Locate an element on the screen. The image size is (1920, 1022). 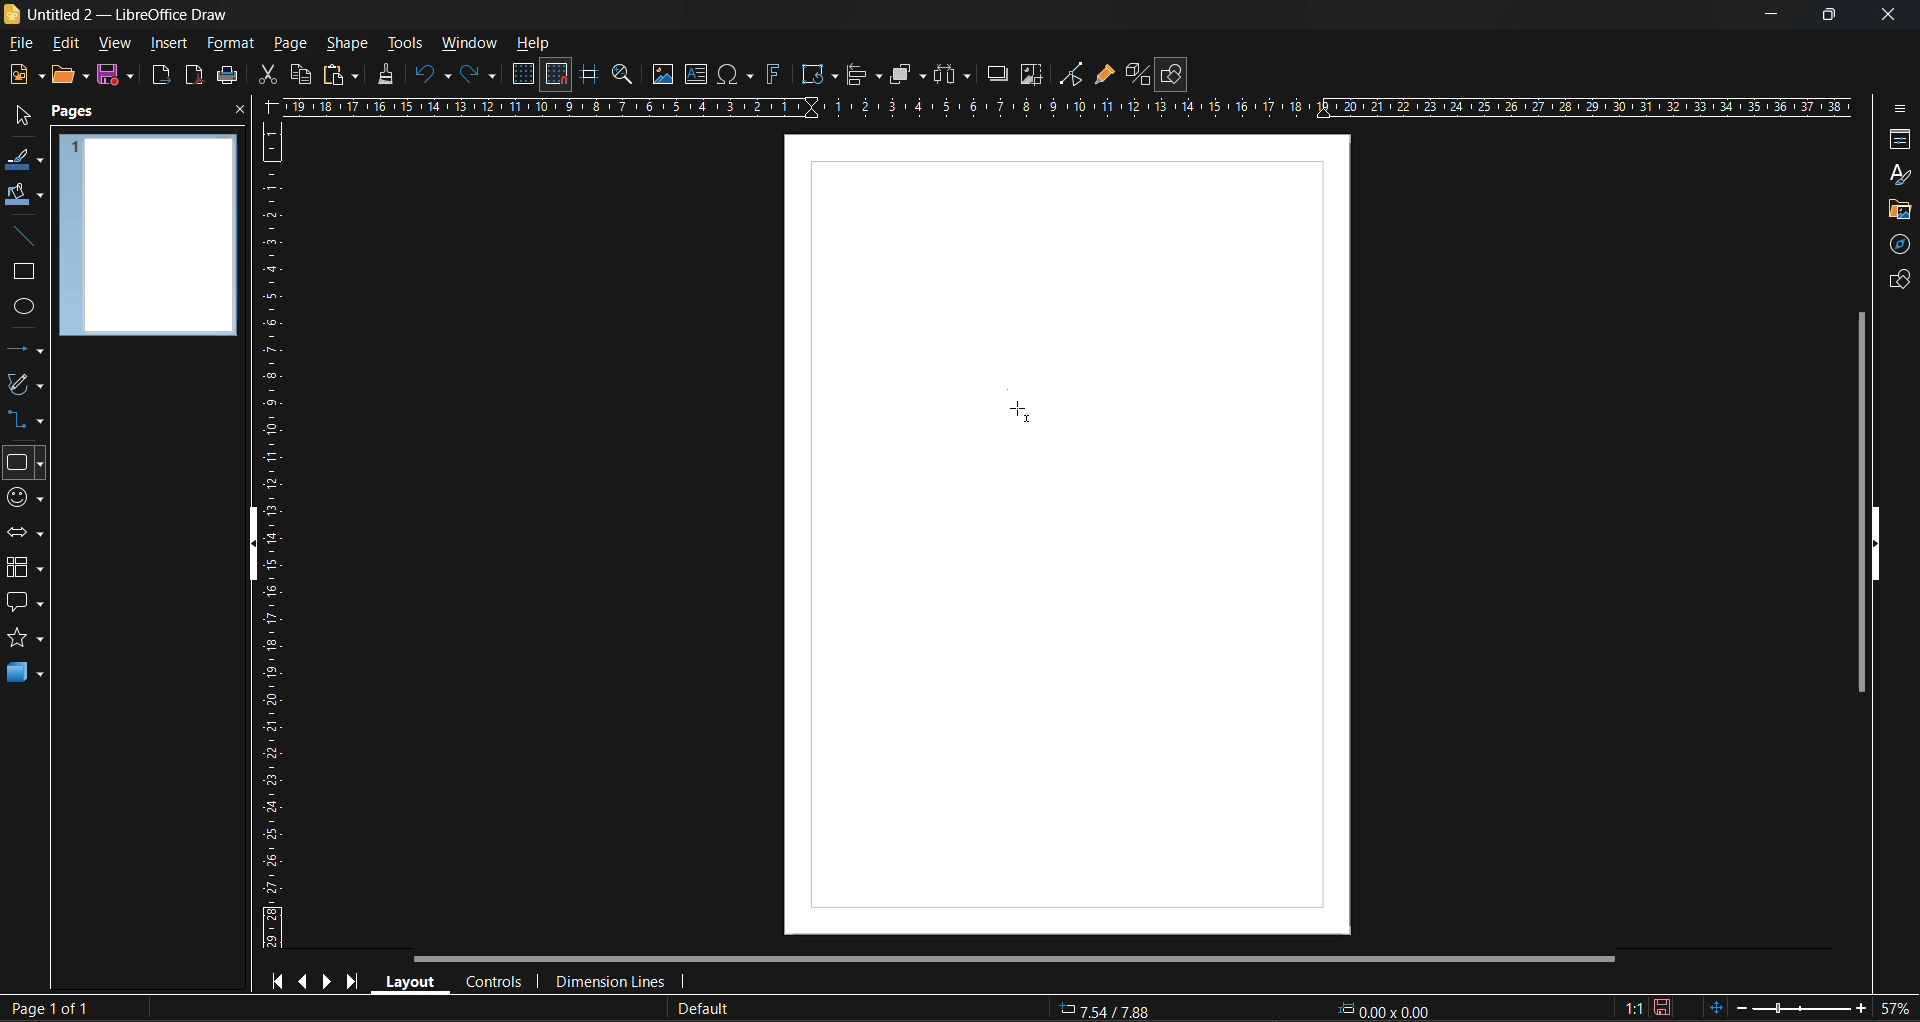
zoom factor is located at coordinates (1894, 1007).